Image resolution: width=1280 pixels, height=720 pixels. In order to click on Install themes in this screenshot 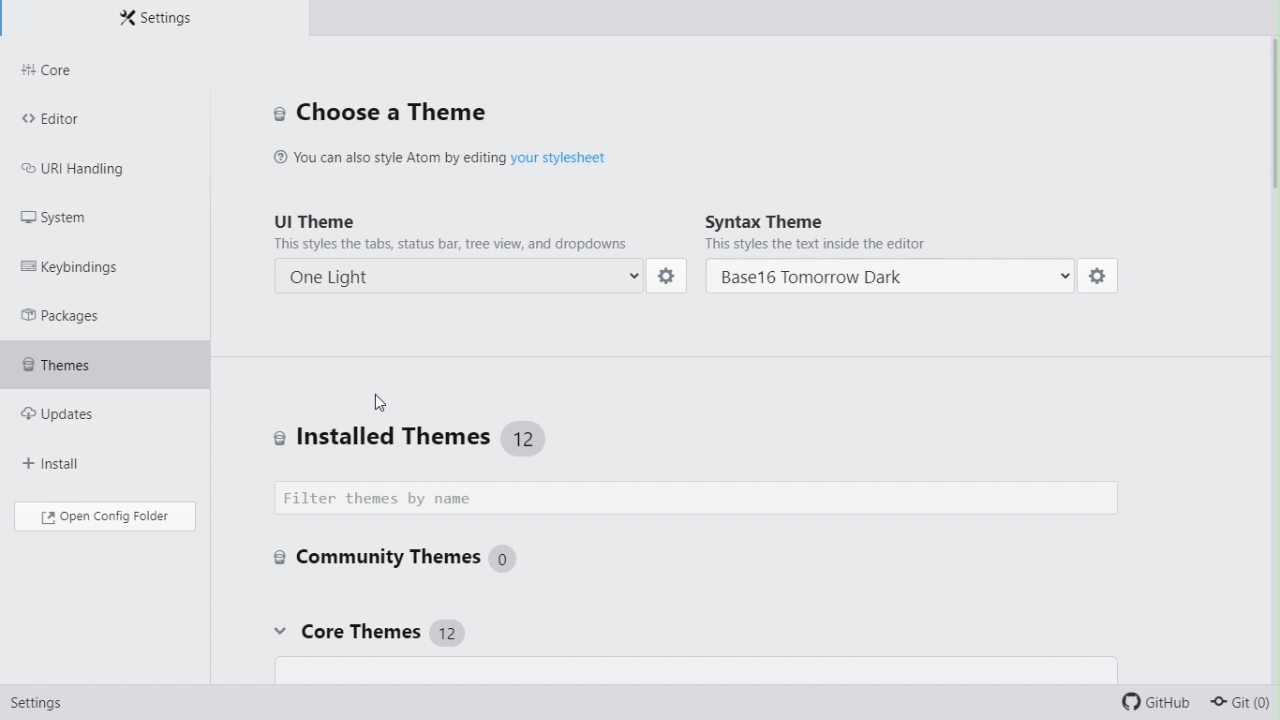, I will do `click(380, 438)`.